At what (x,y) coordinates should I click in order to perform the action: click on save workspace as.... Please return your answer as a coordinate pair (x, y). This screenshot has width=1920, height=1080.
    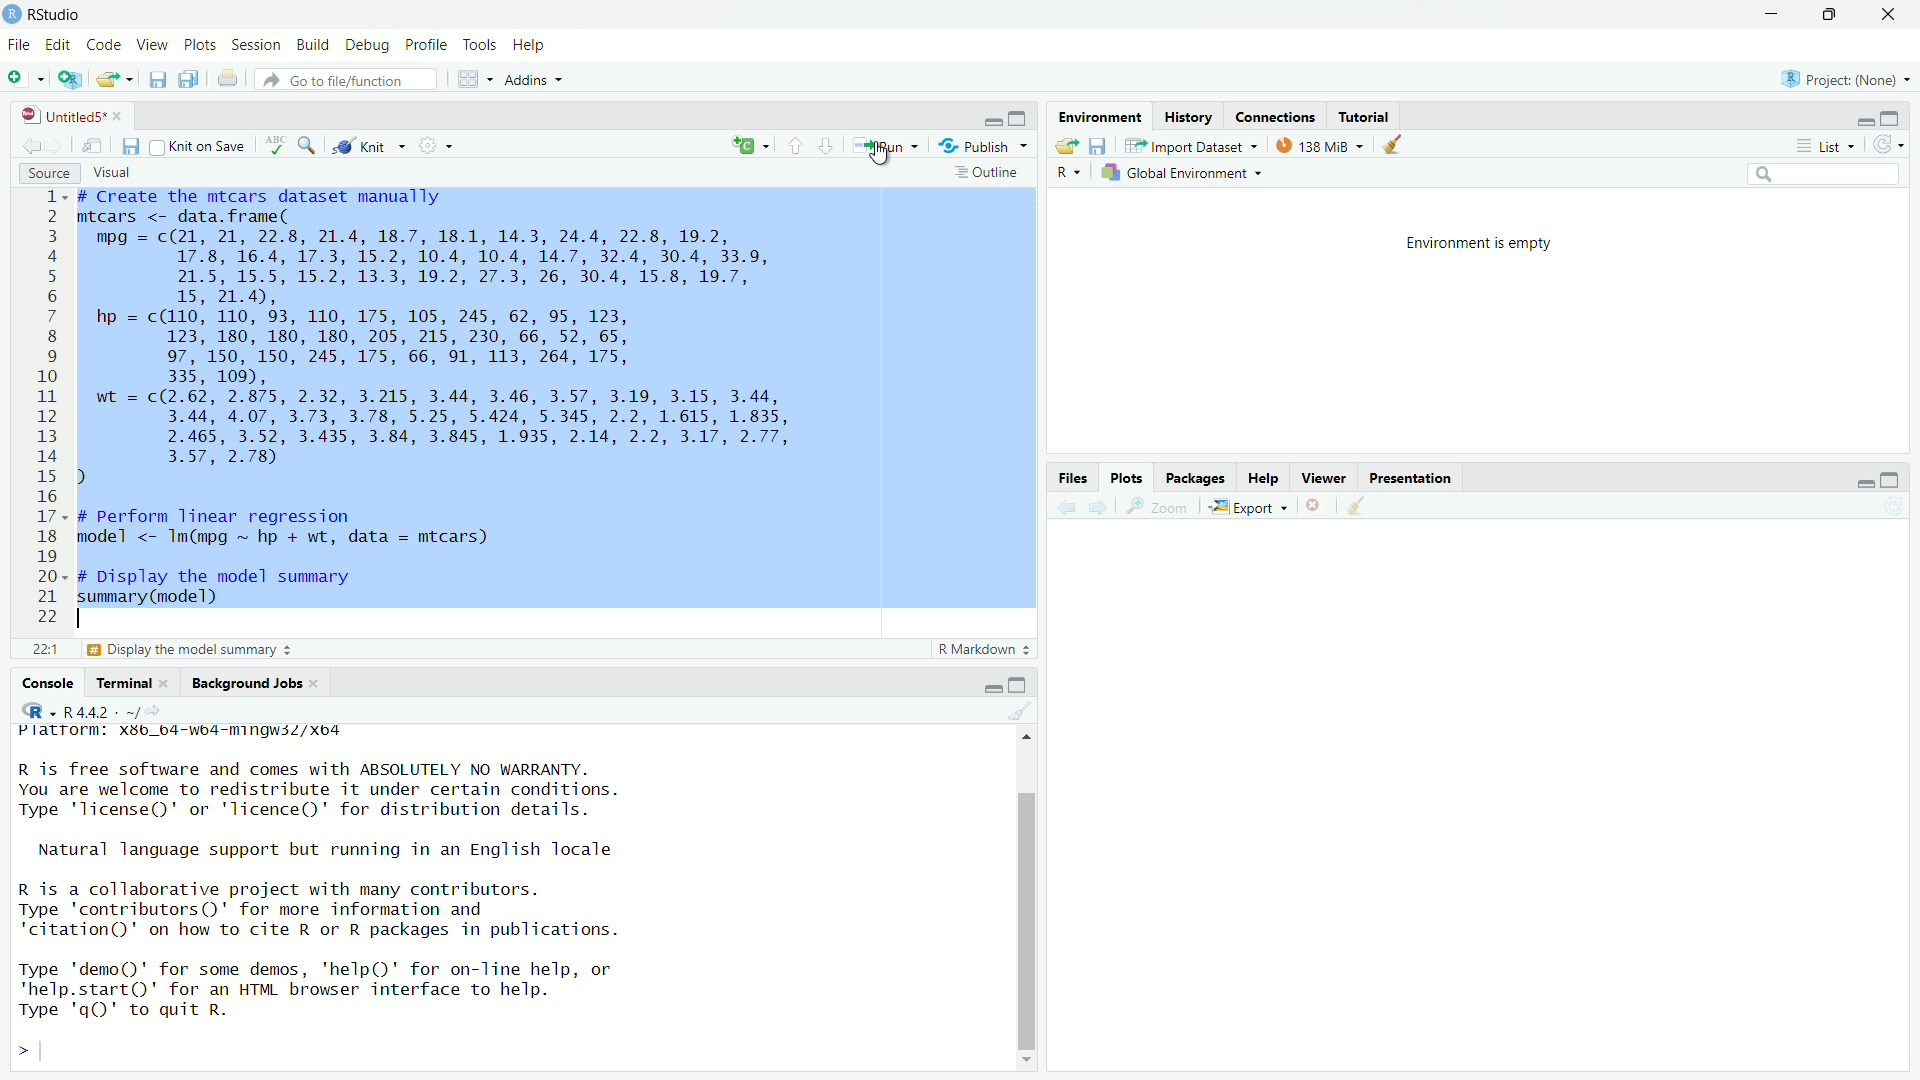
    Looking at the image, I should click on (1098, 146).